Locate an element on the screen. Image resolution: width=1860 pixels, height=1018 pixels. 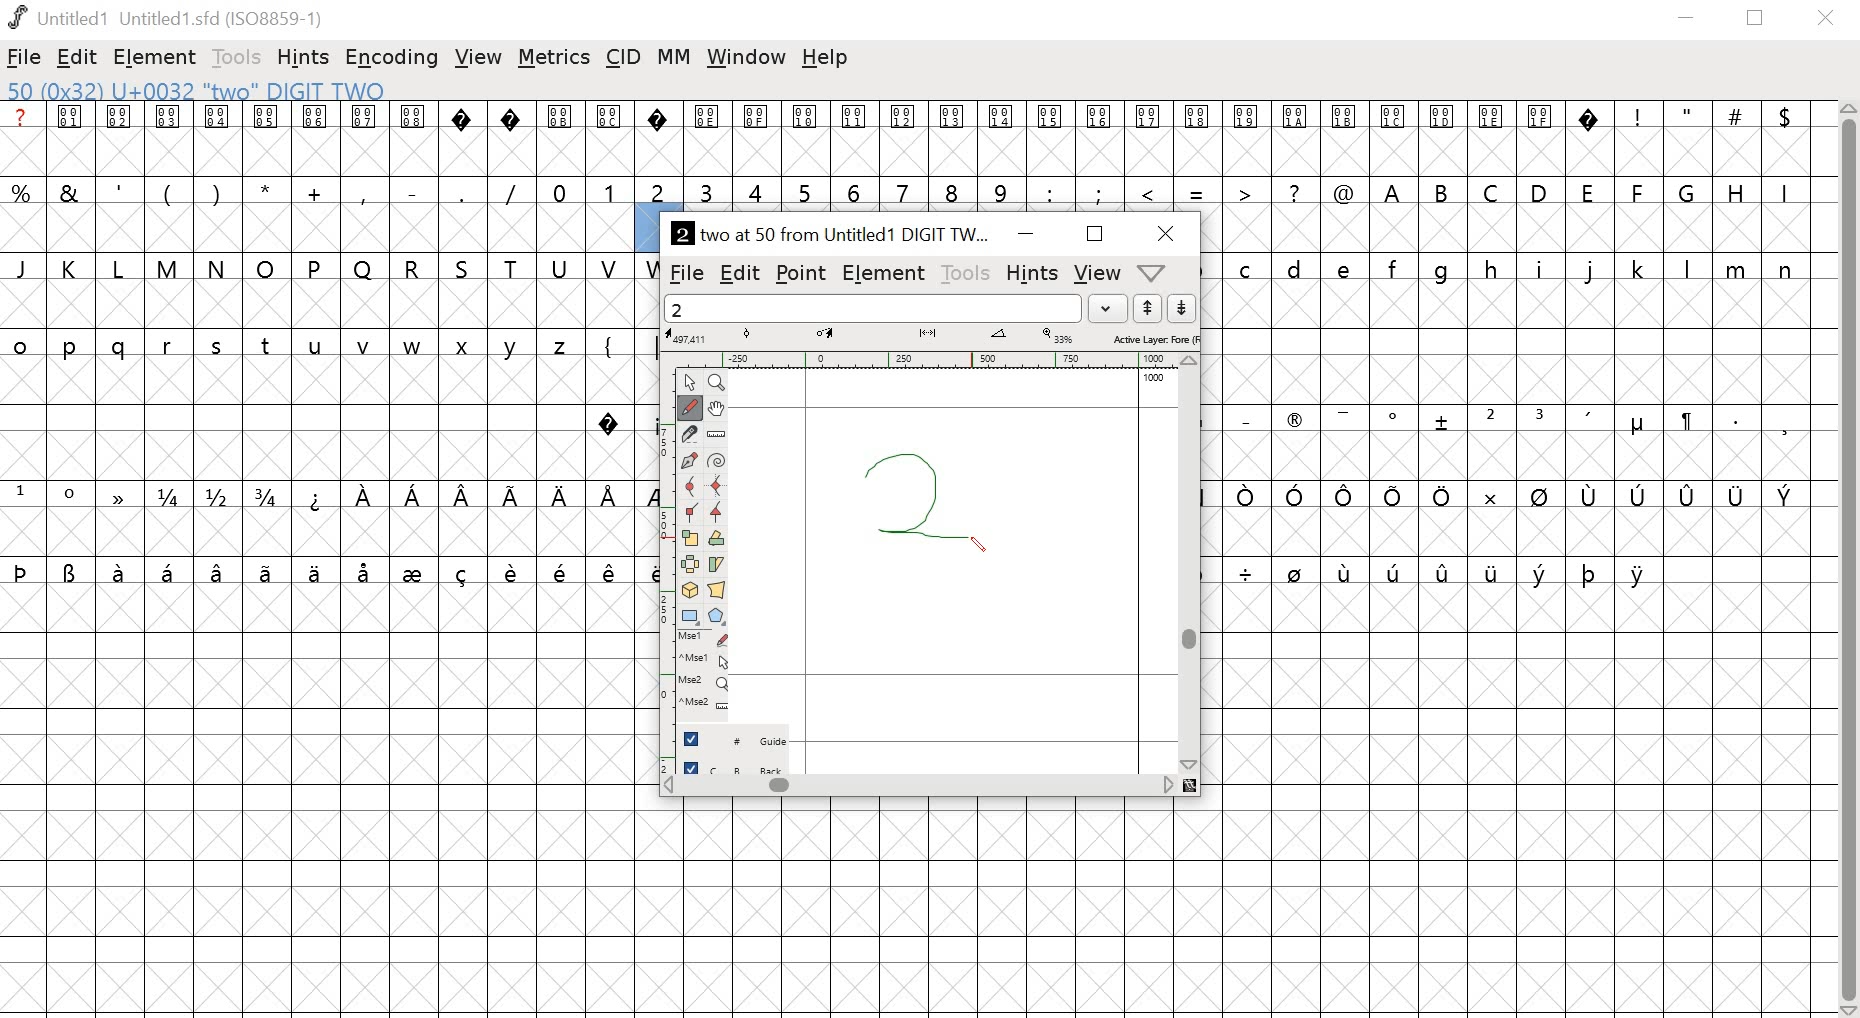
ruler is located at coordinates (715, 435).